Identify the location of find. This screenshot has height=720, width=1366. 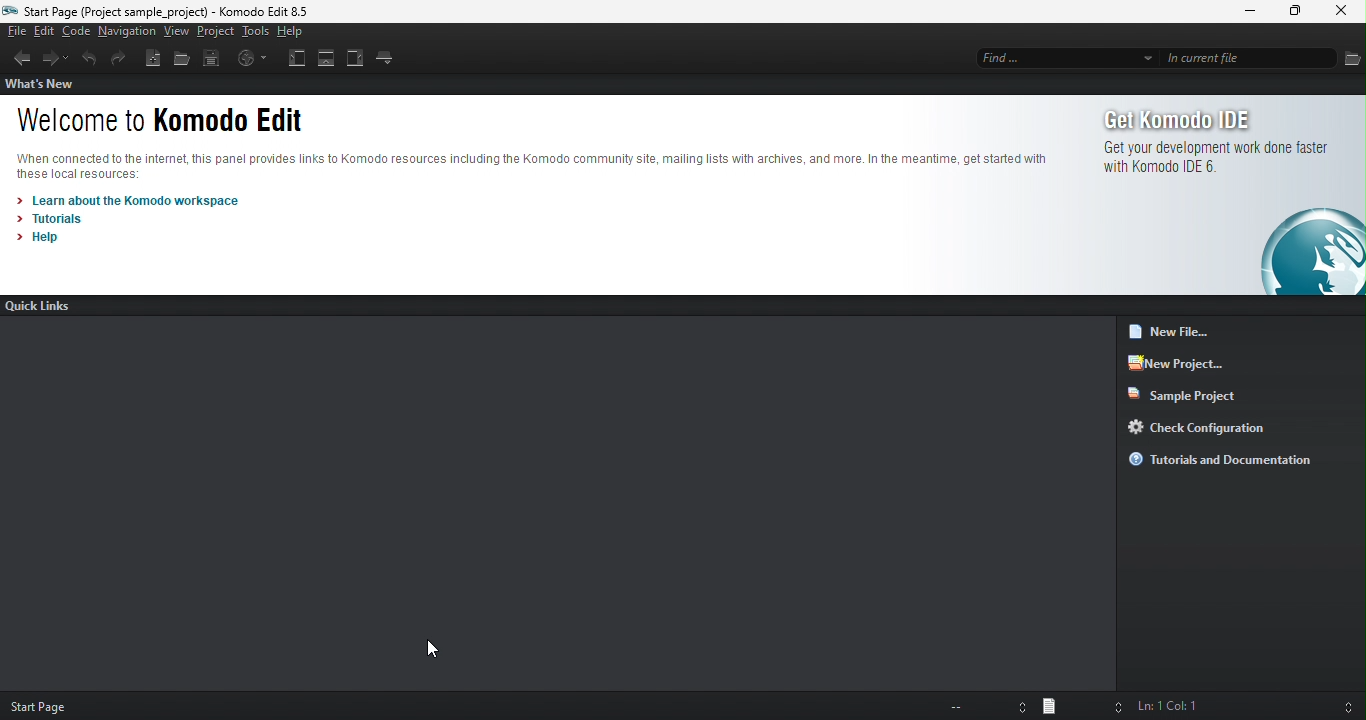
(1066, 55).